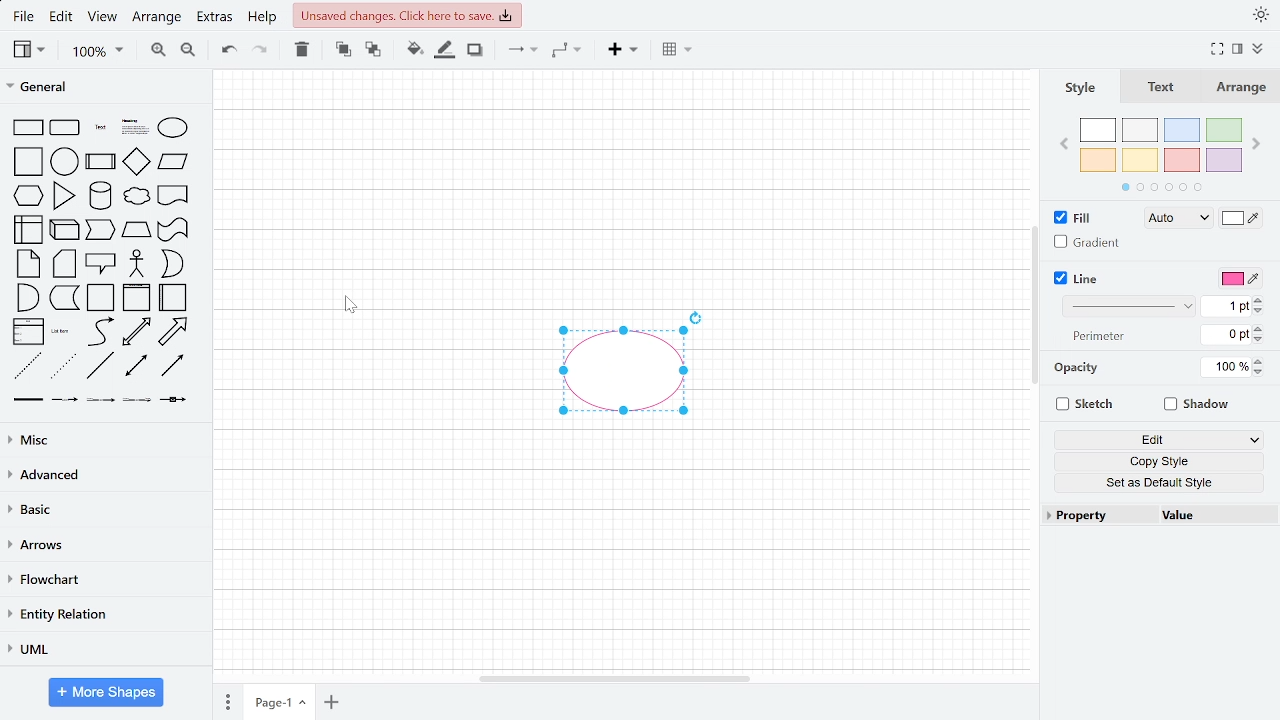 This screenshot has width=1280, height=720. Describe the element at coordinates (374, 50) in the screenshot. I see `to back` at that location.